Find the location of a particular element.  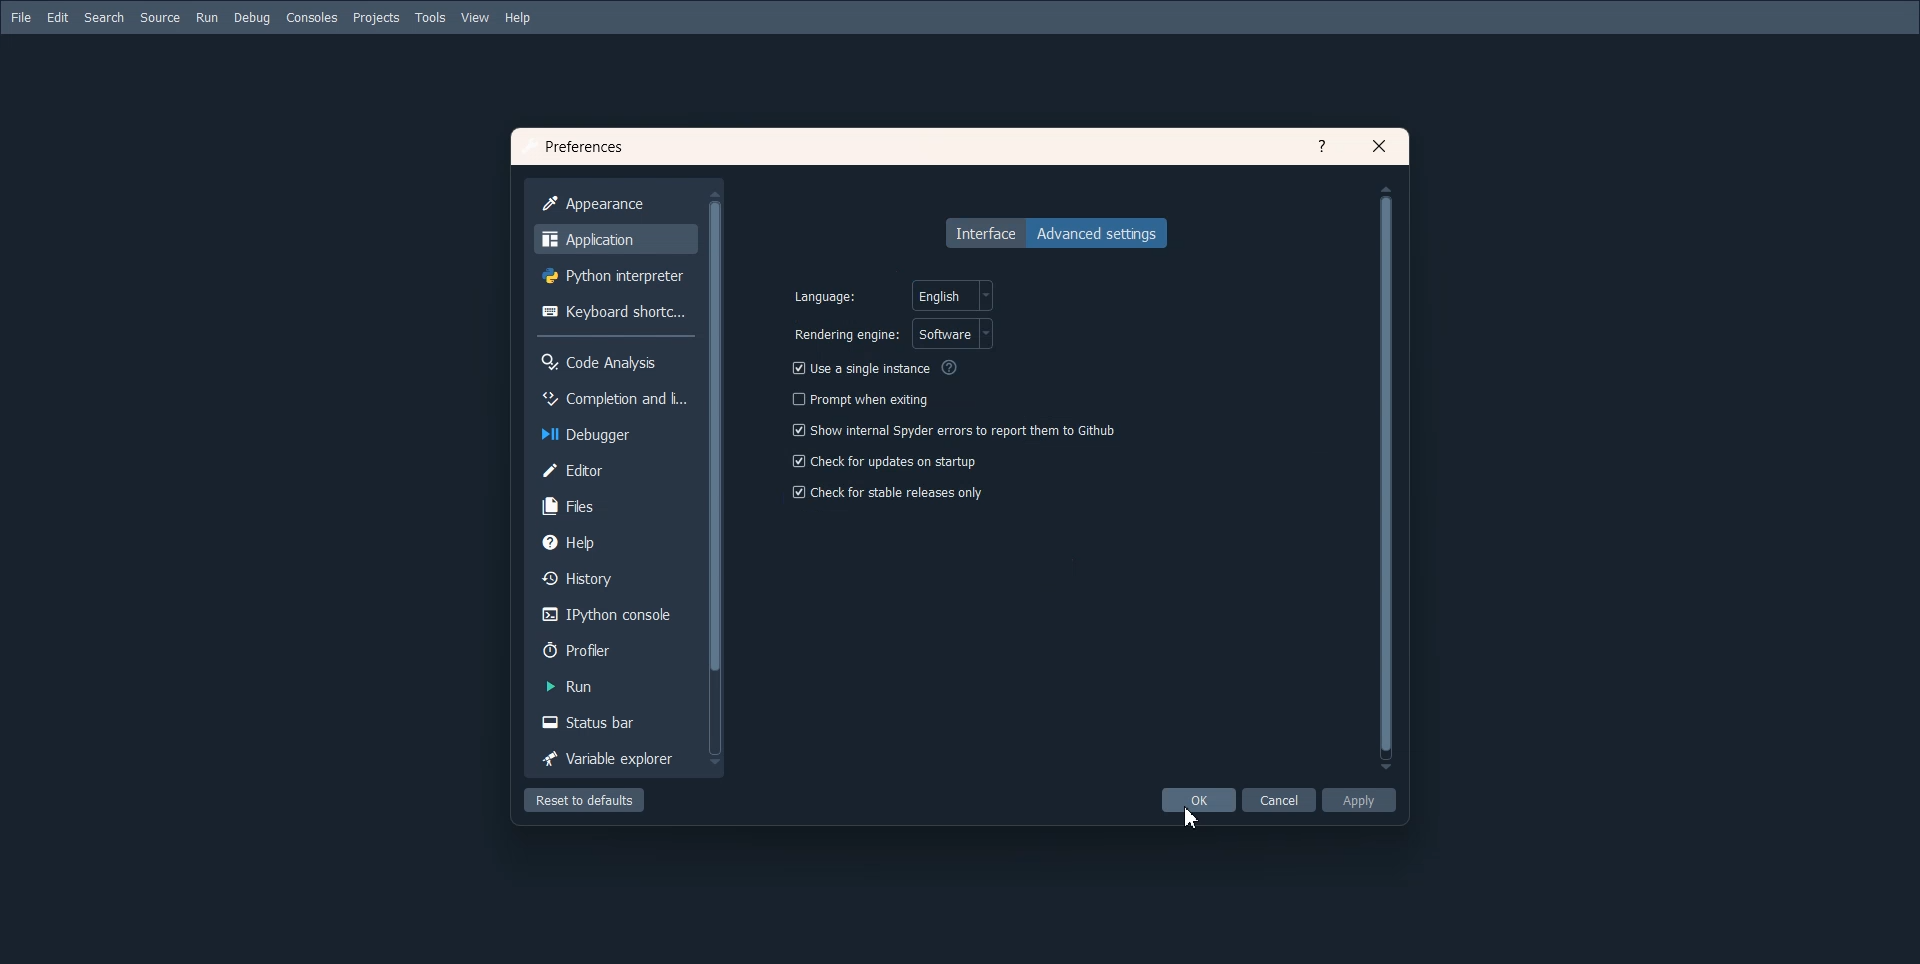

Advanced settings is located at coordinates (1101, 234).